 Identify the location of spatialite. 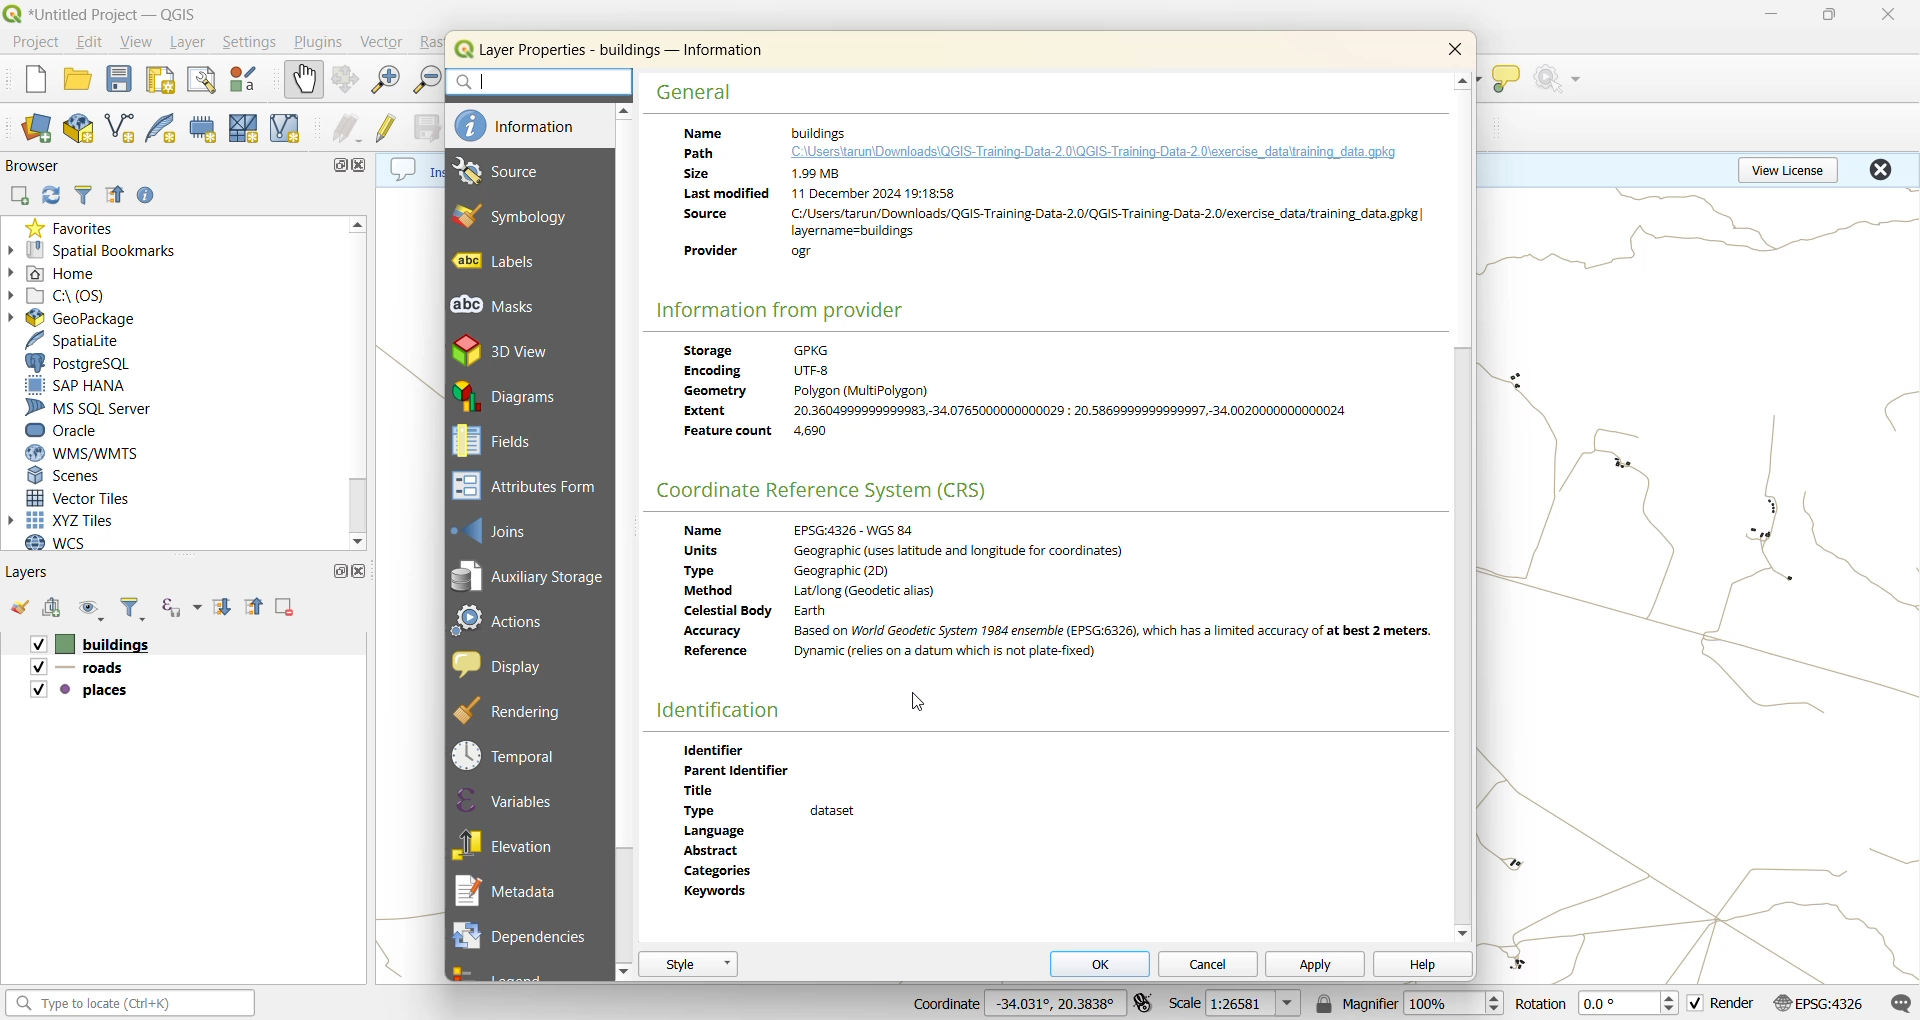
(79, 340).